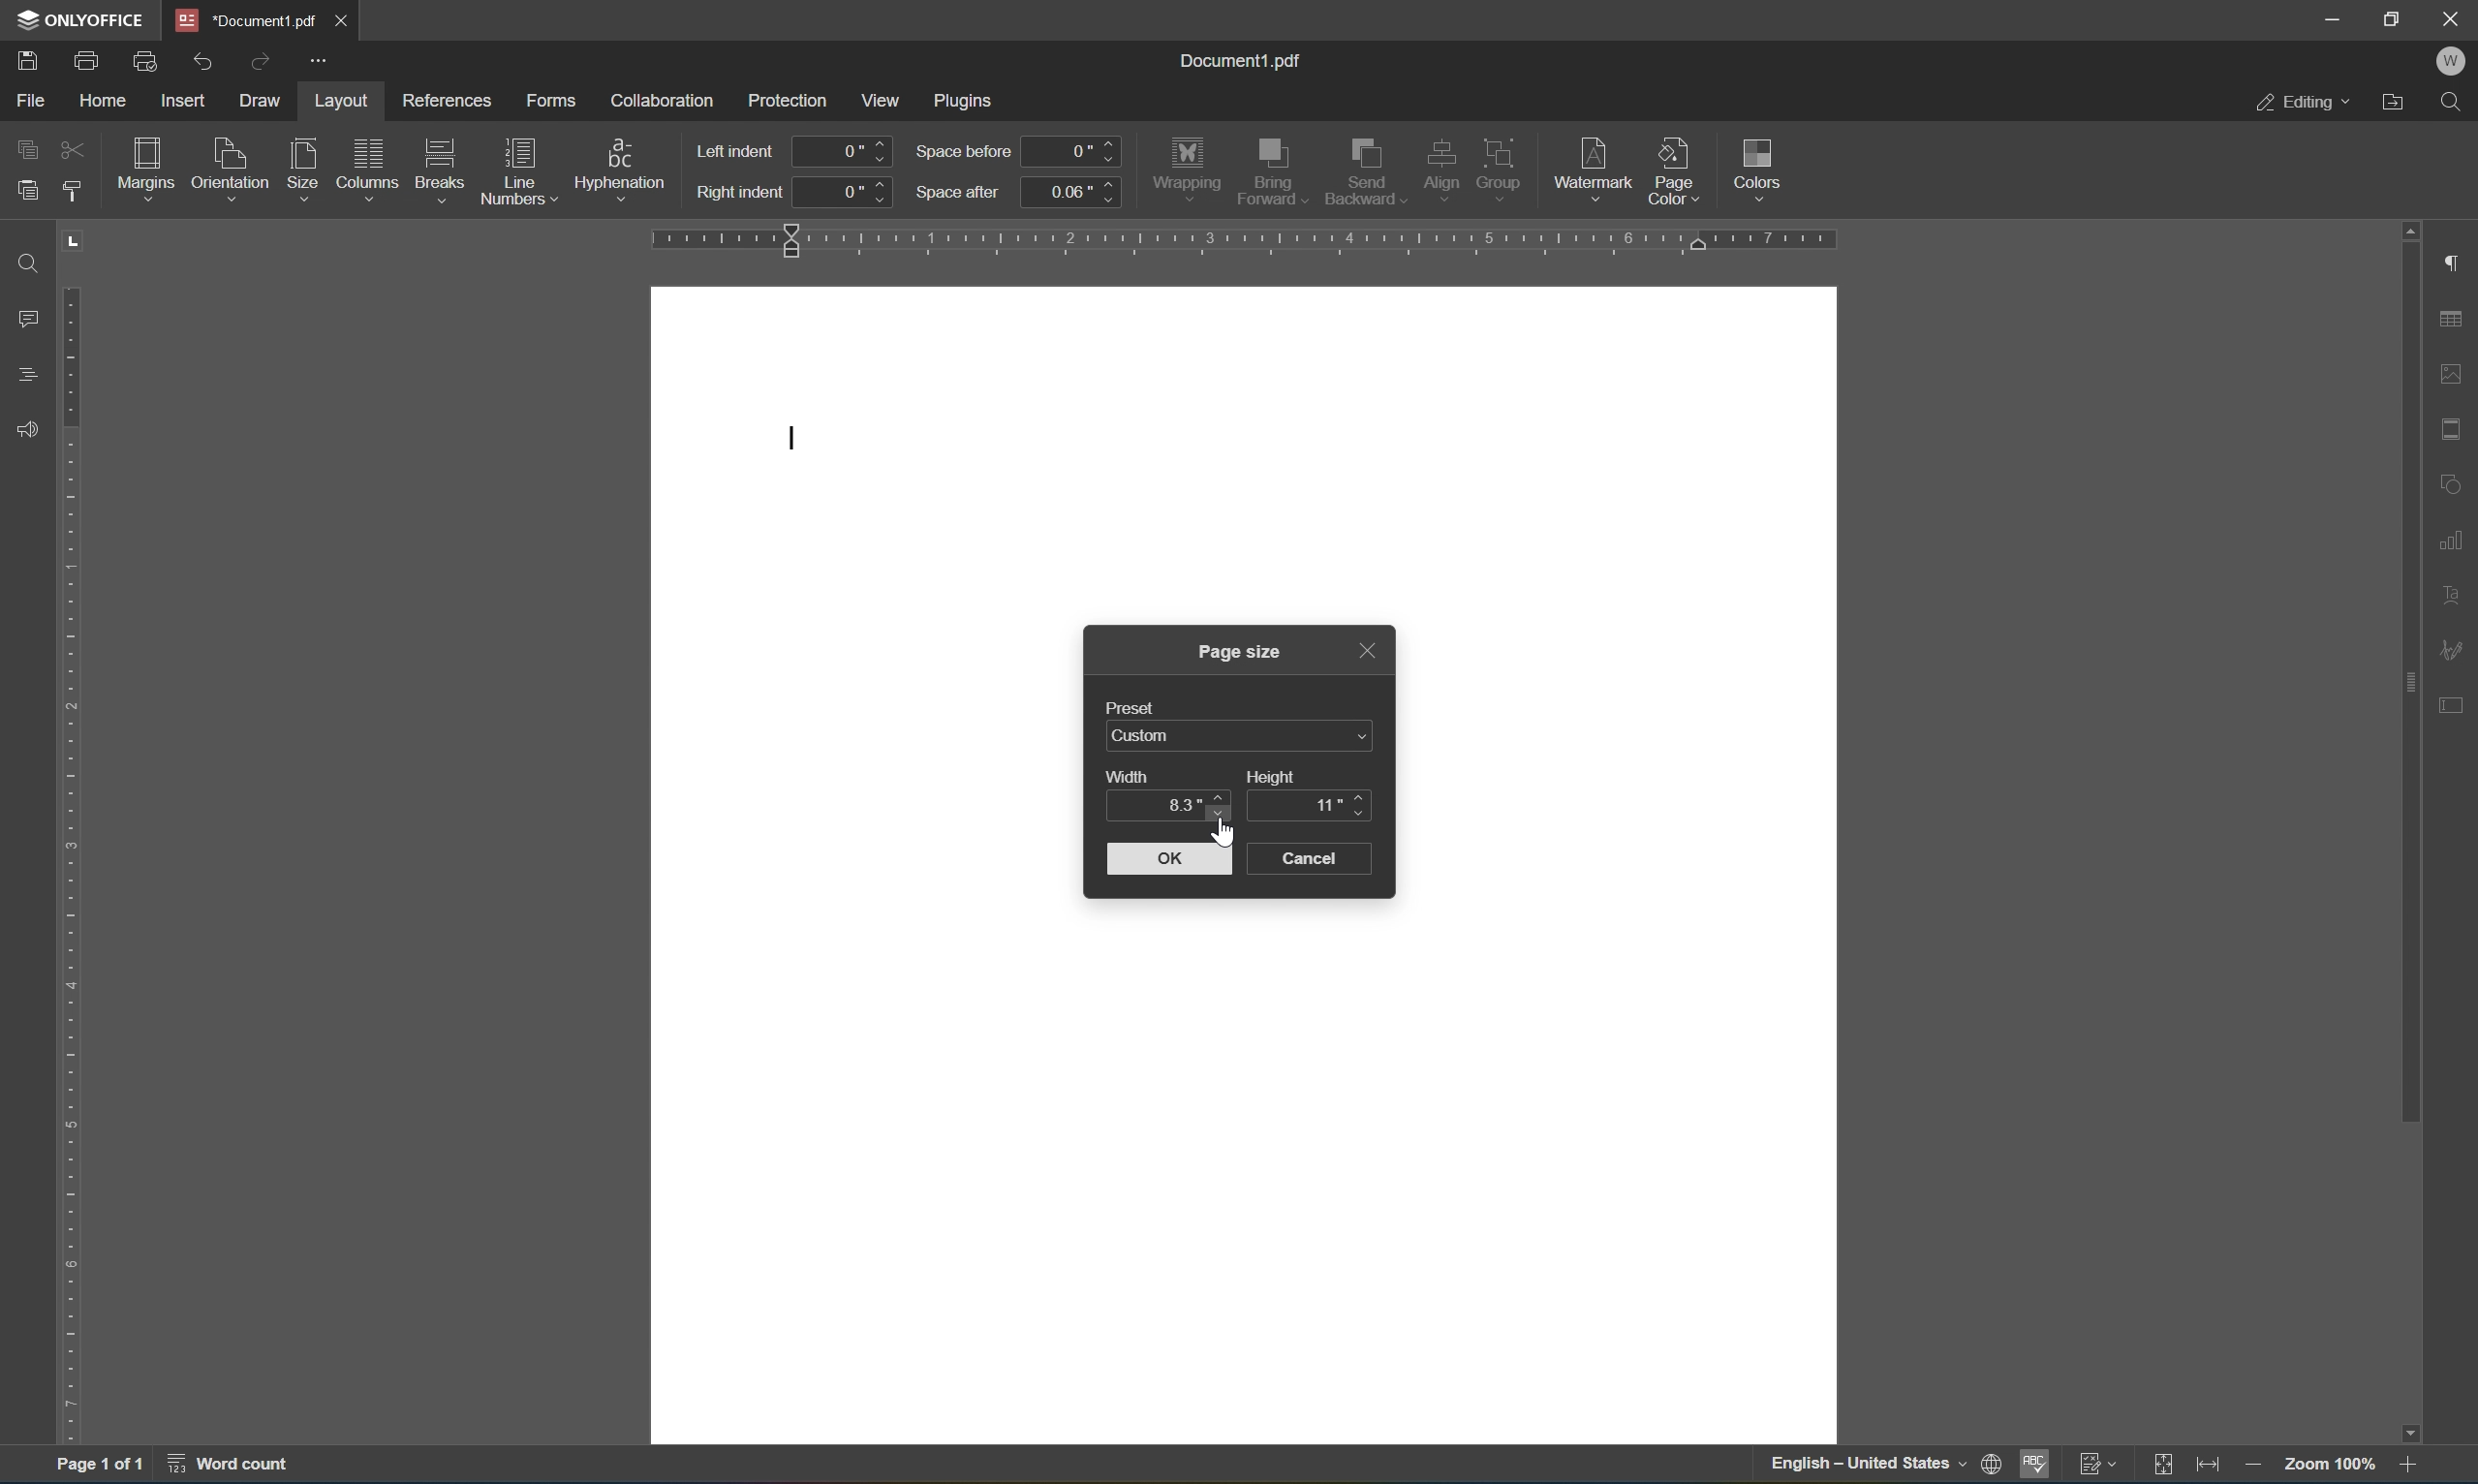 The height and width of the screenshot is (1484, 2478). Describe the element at coordinates (962, 152) in the screenshot. I see `space before` at that location.